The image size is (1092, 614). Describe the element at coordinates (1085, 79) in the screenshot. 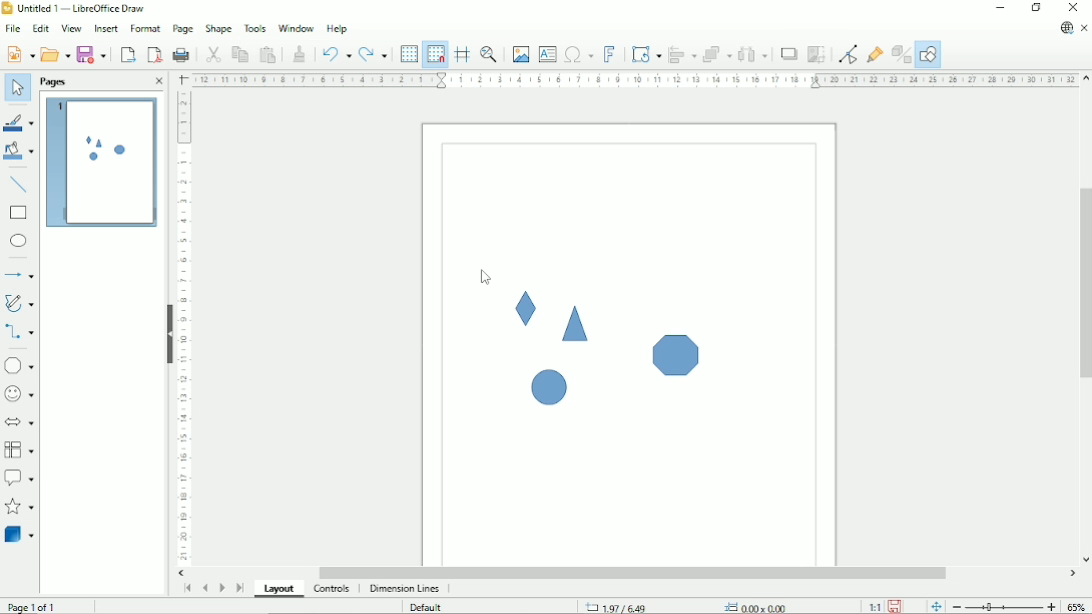

I see `Vertical scroll button` at that location.